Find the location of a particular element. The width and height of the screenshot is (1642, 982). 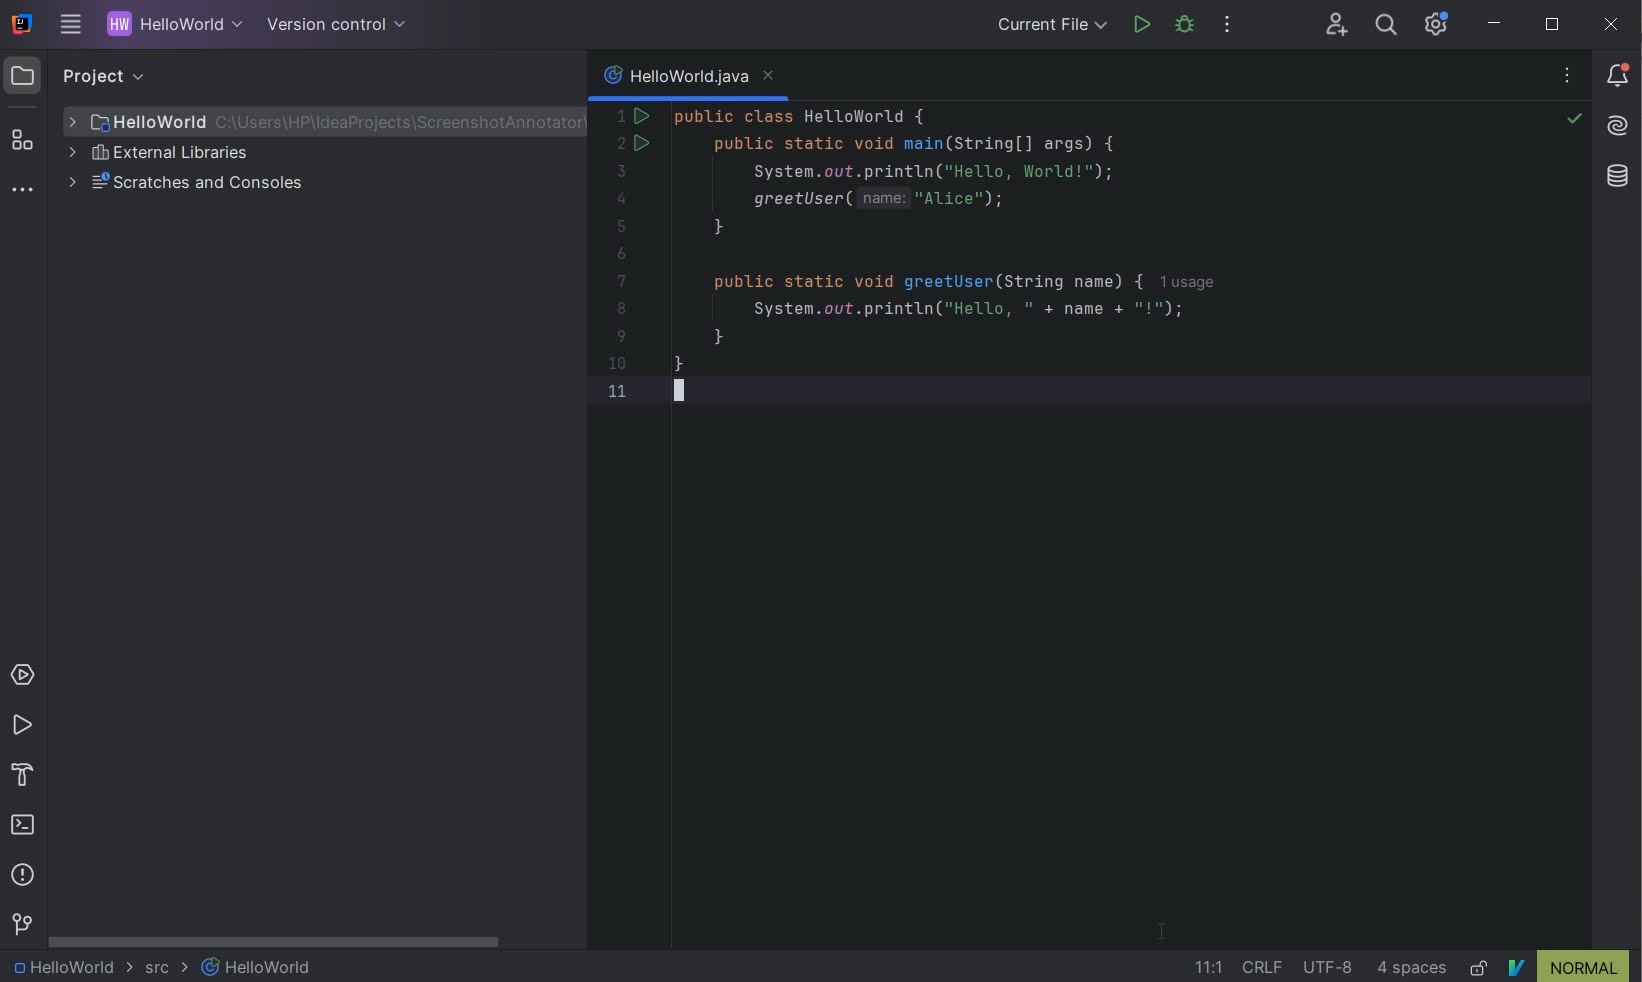

FILE ENCODING is located at coordinates (1332, 967).